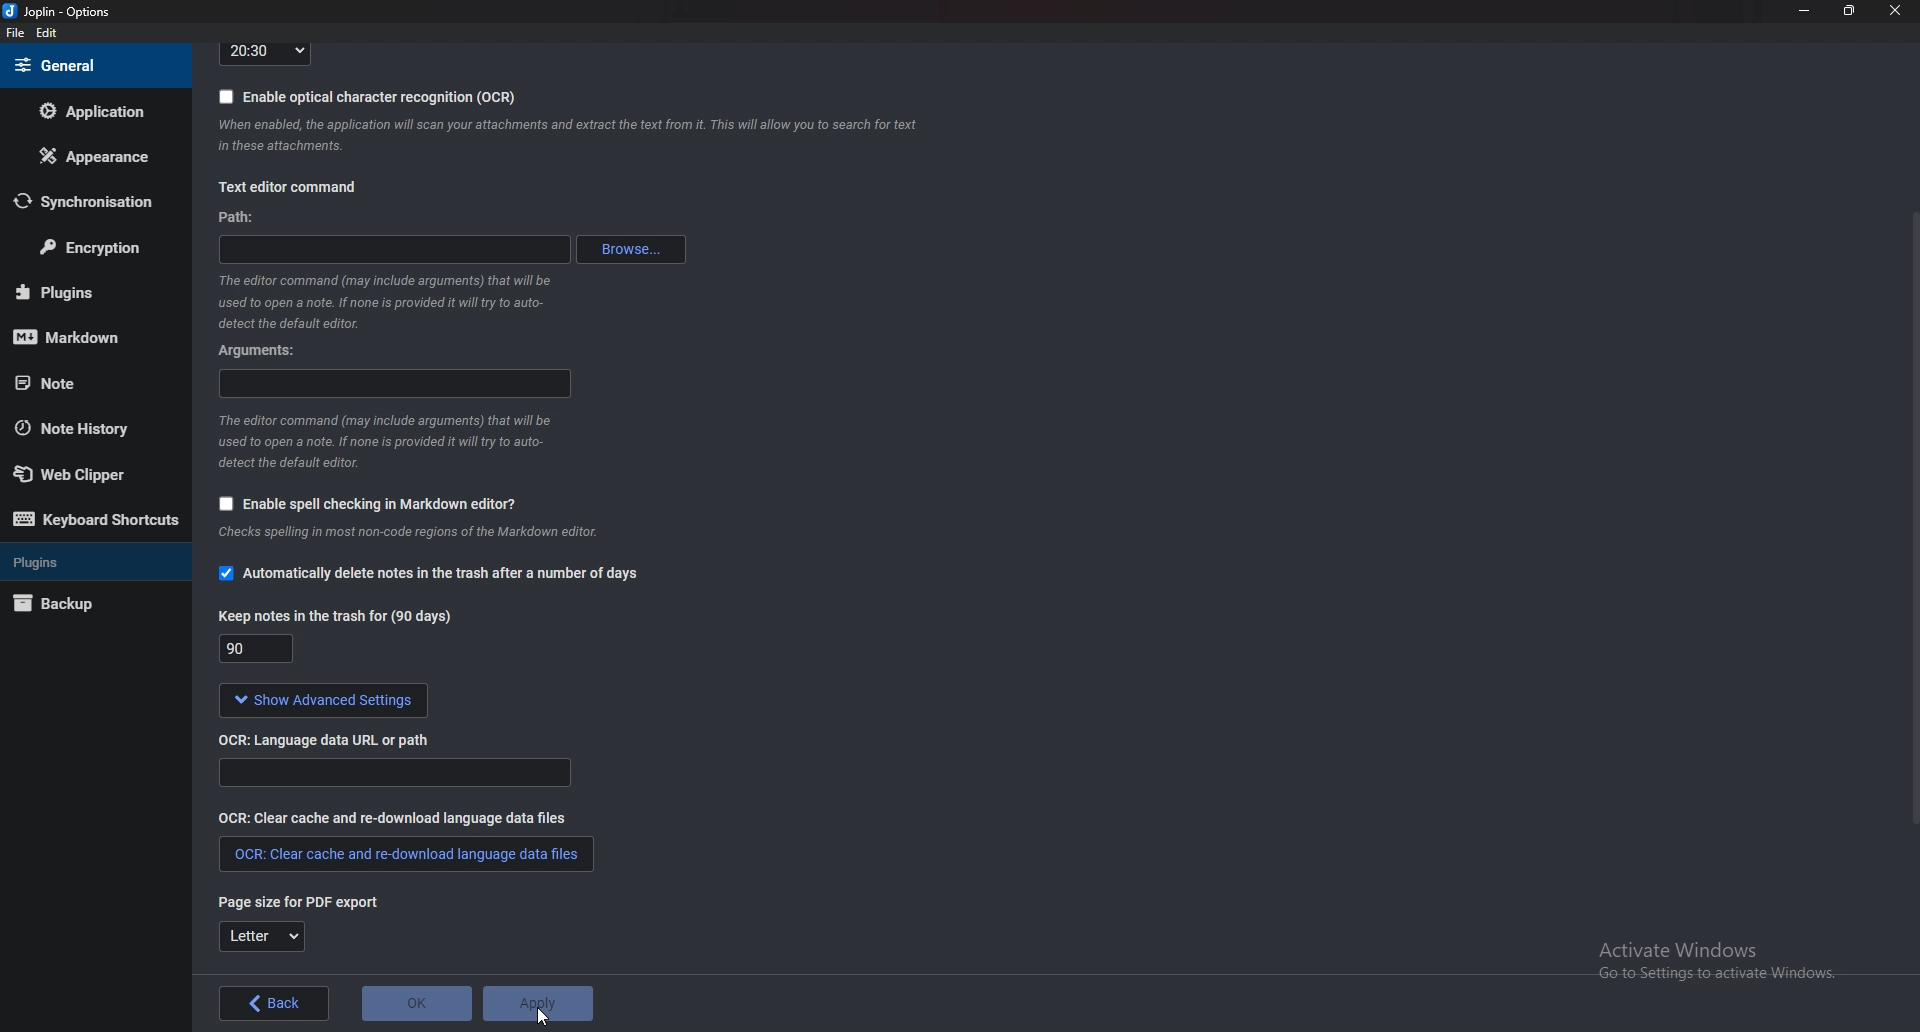  I want to click on Keyboard shortcuts, so click(95, 520).